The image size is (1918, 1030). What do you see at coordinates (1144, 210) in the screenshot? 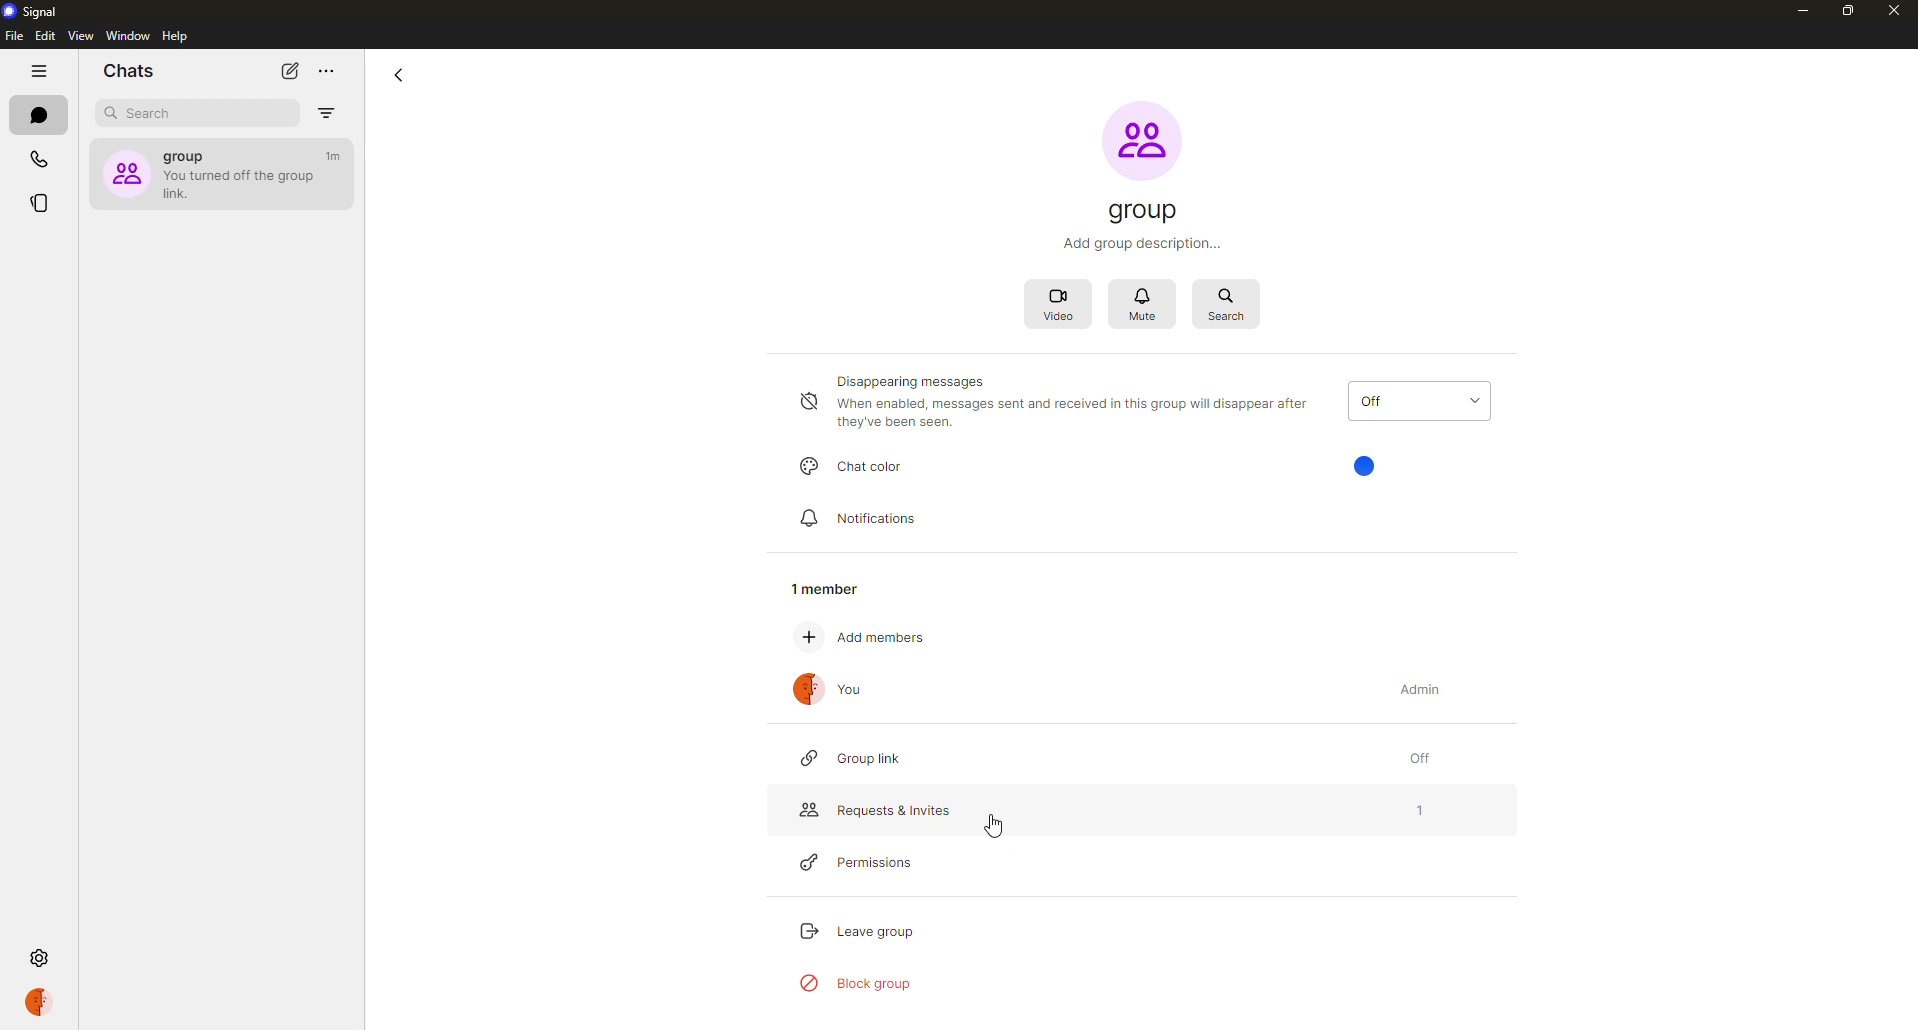
I see `group` at bounding box center [1144, 210].